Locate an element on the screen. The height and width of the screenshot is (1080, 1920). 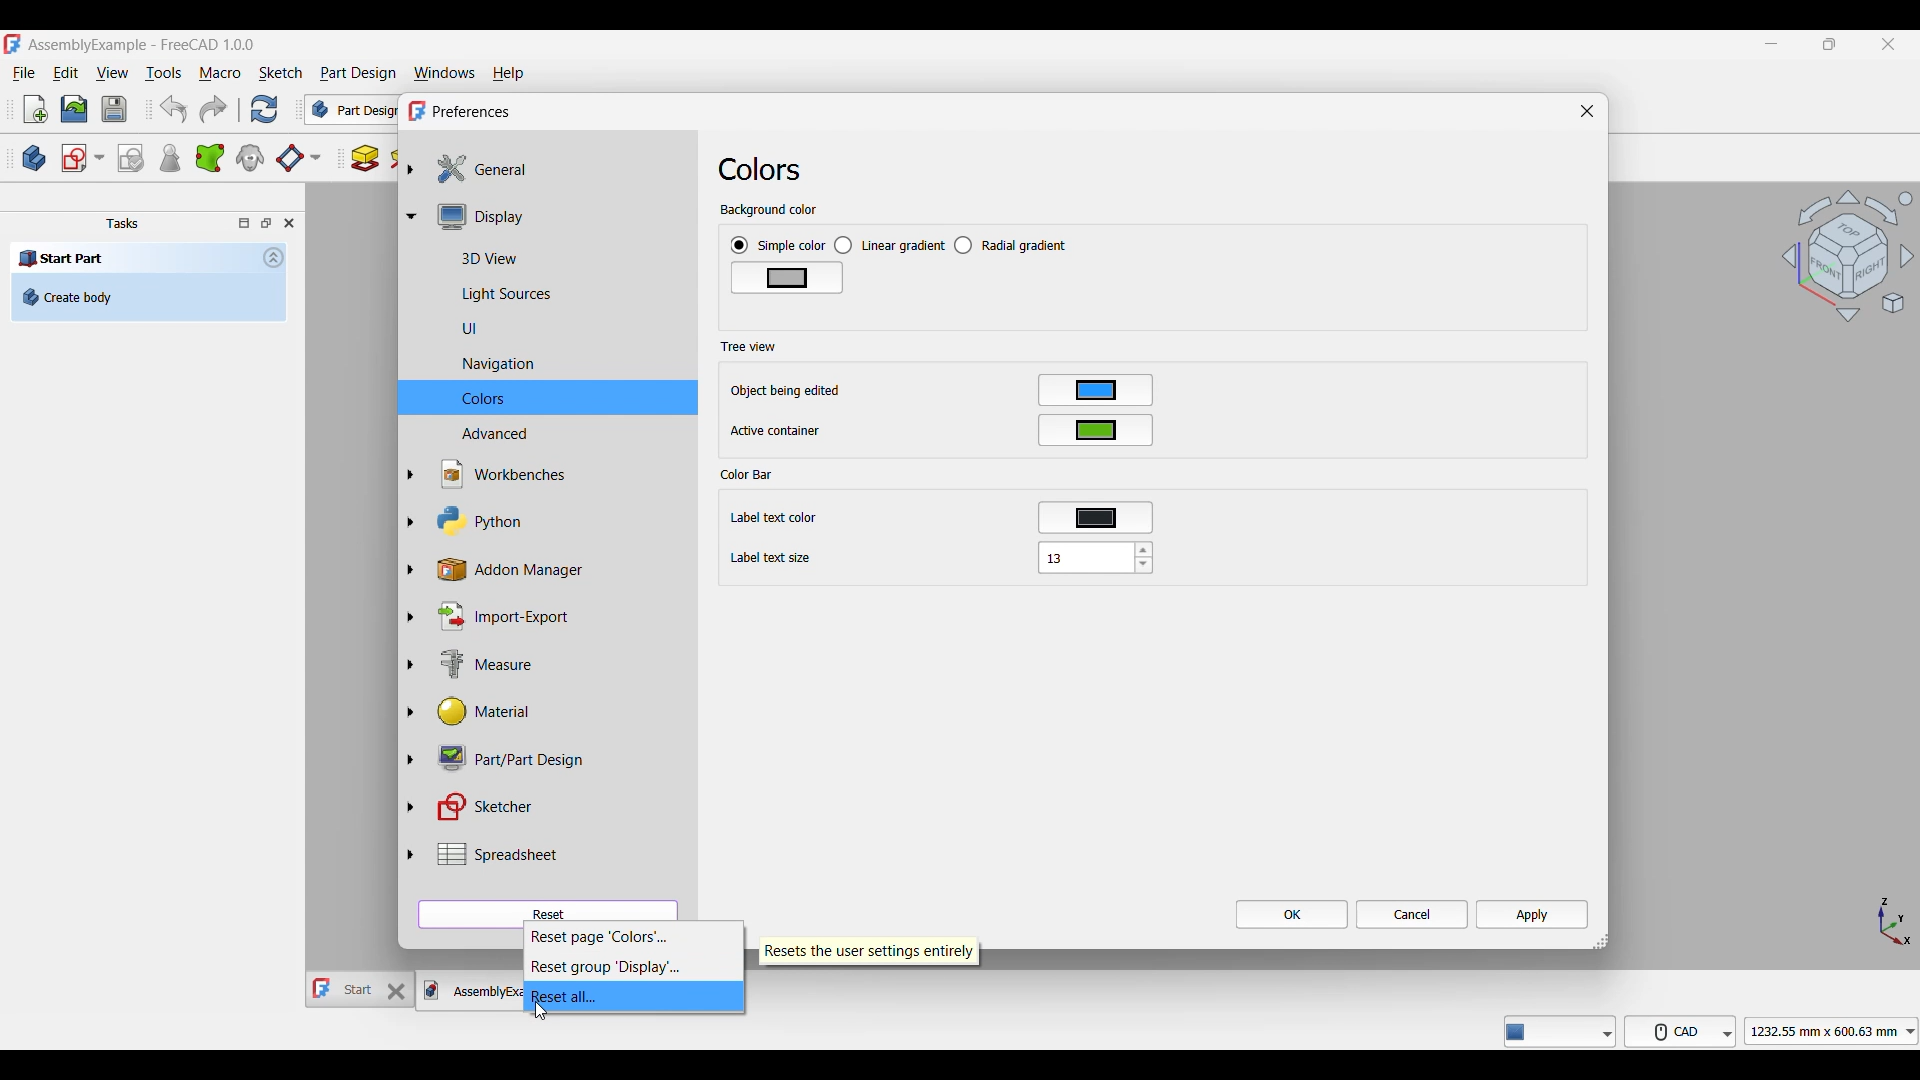
General settings is located at coordinates (475, 169).